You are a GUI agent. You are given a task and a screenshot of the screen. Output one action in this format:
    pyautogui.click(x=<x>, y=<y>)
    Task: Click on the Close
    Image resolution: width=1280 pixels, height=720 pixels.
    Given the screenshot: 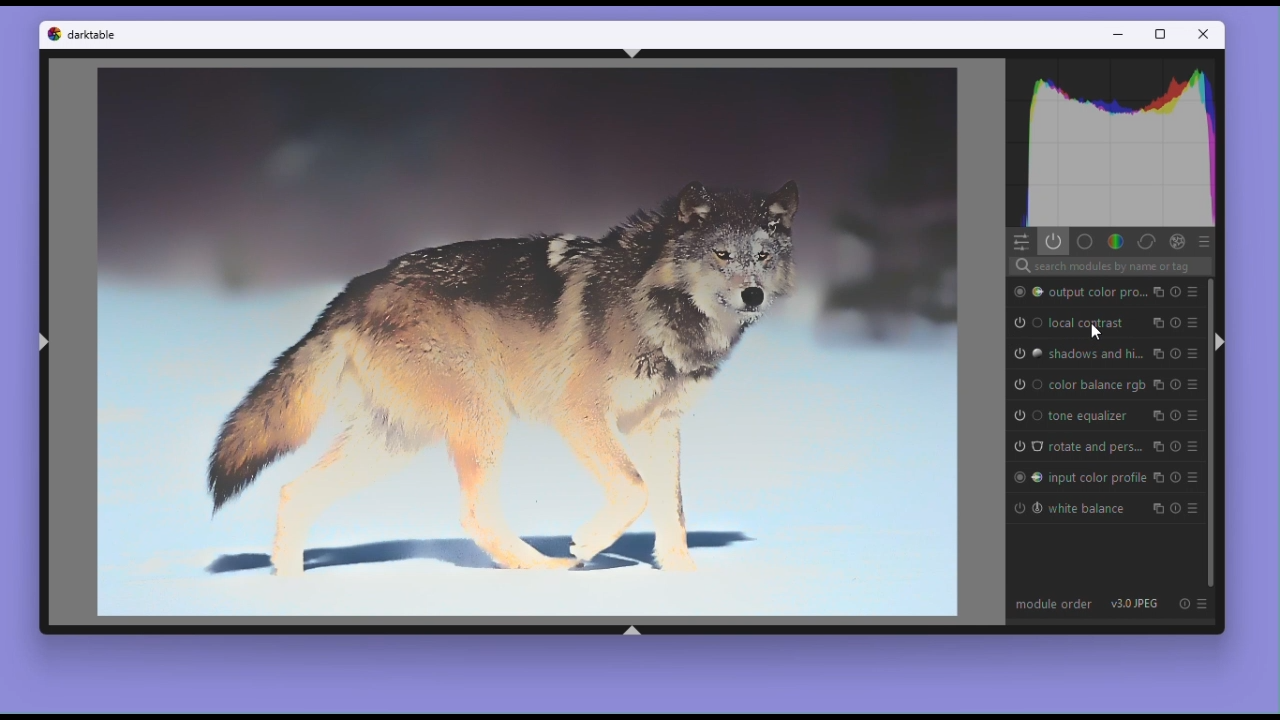 What is the action you would take?
    pyautogui.click(x=1205, y=34)
    